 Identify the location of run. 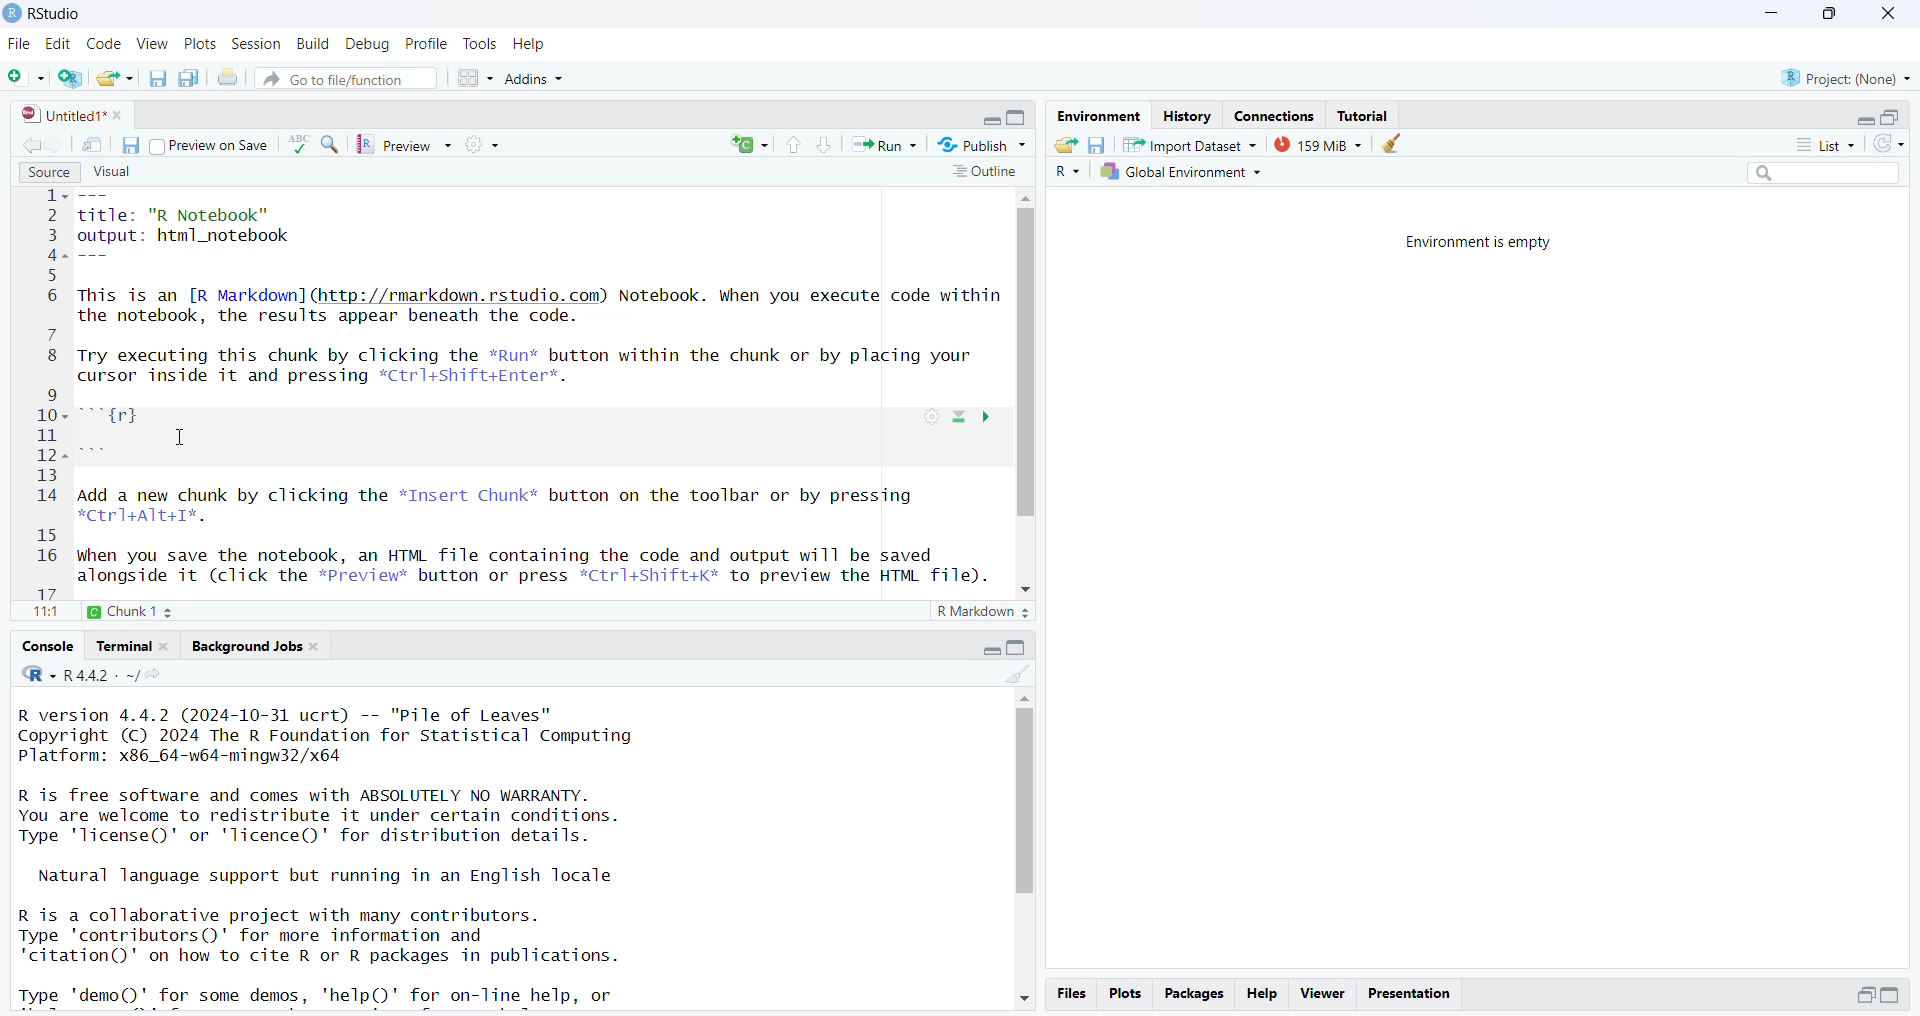
(885, 145).